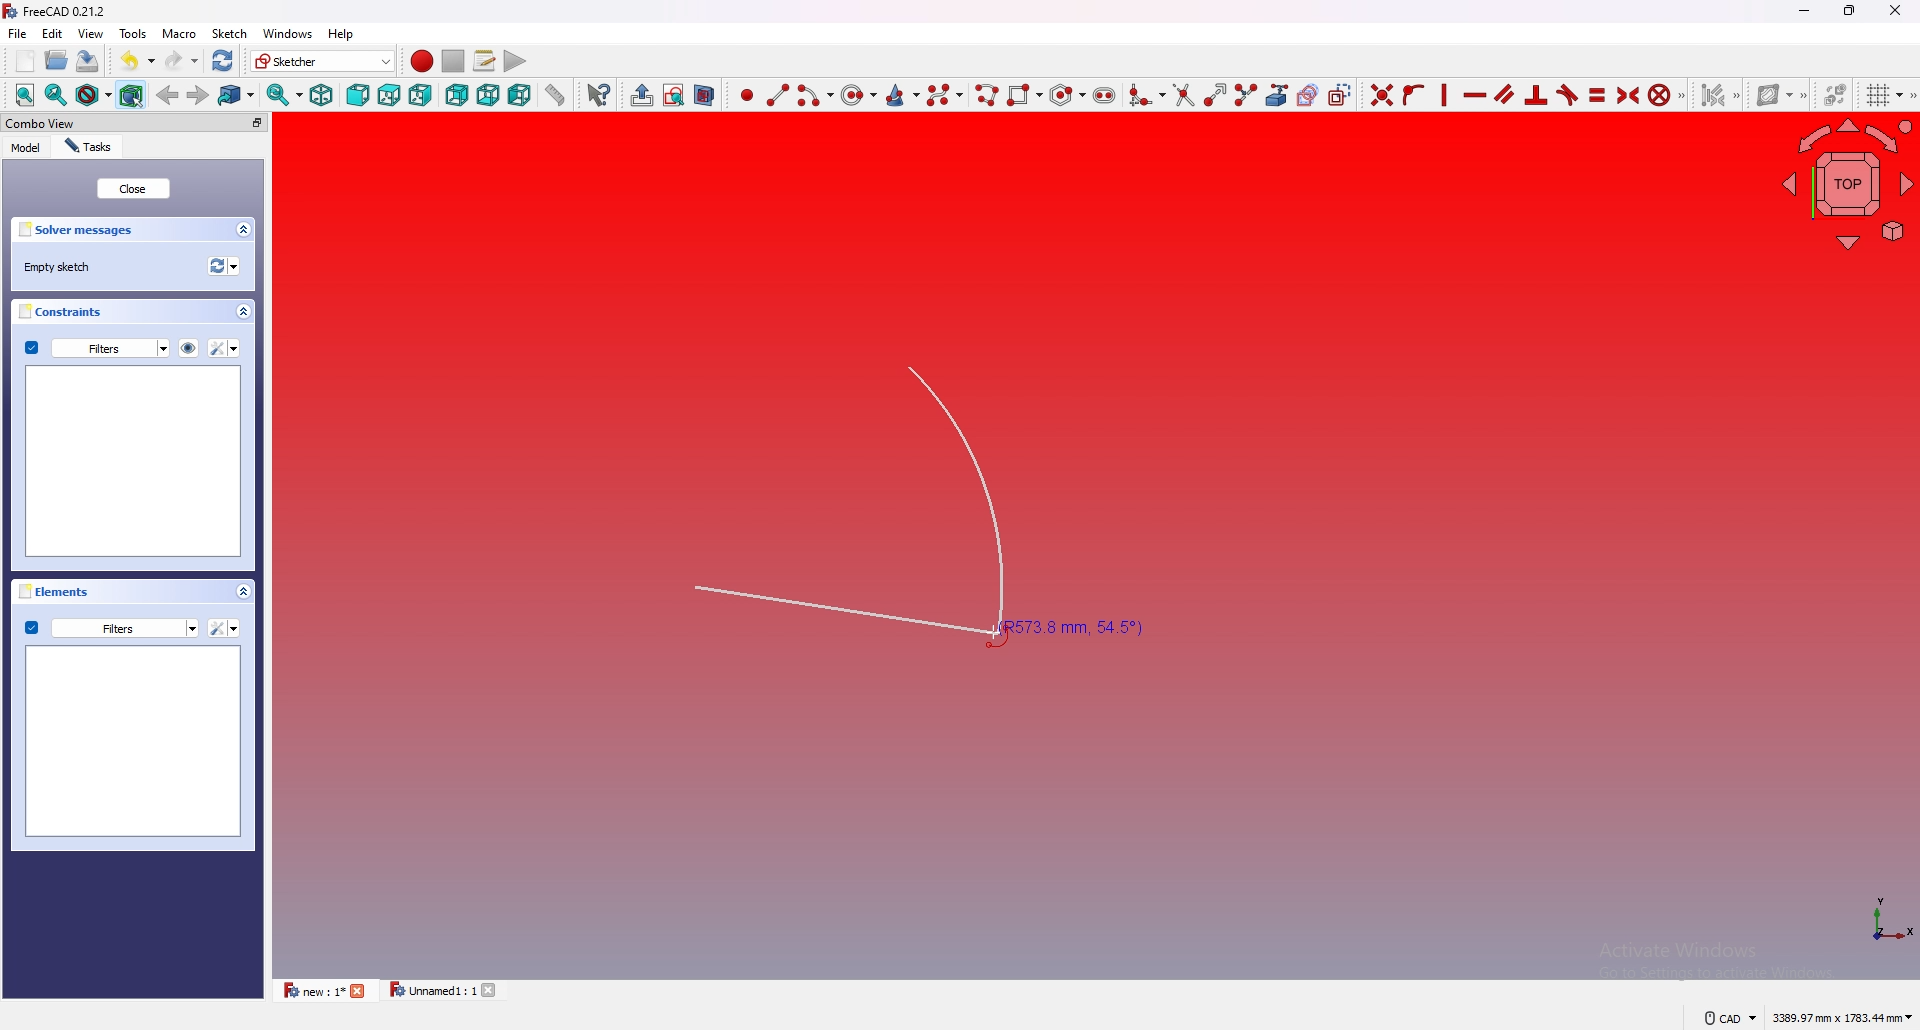 The width and height of the screenshot is (1920, 1030). Describe the element at coordinates (1381, 93) in the screenshot. I see `constraint coincident` at that location.